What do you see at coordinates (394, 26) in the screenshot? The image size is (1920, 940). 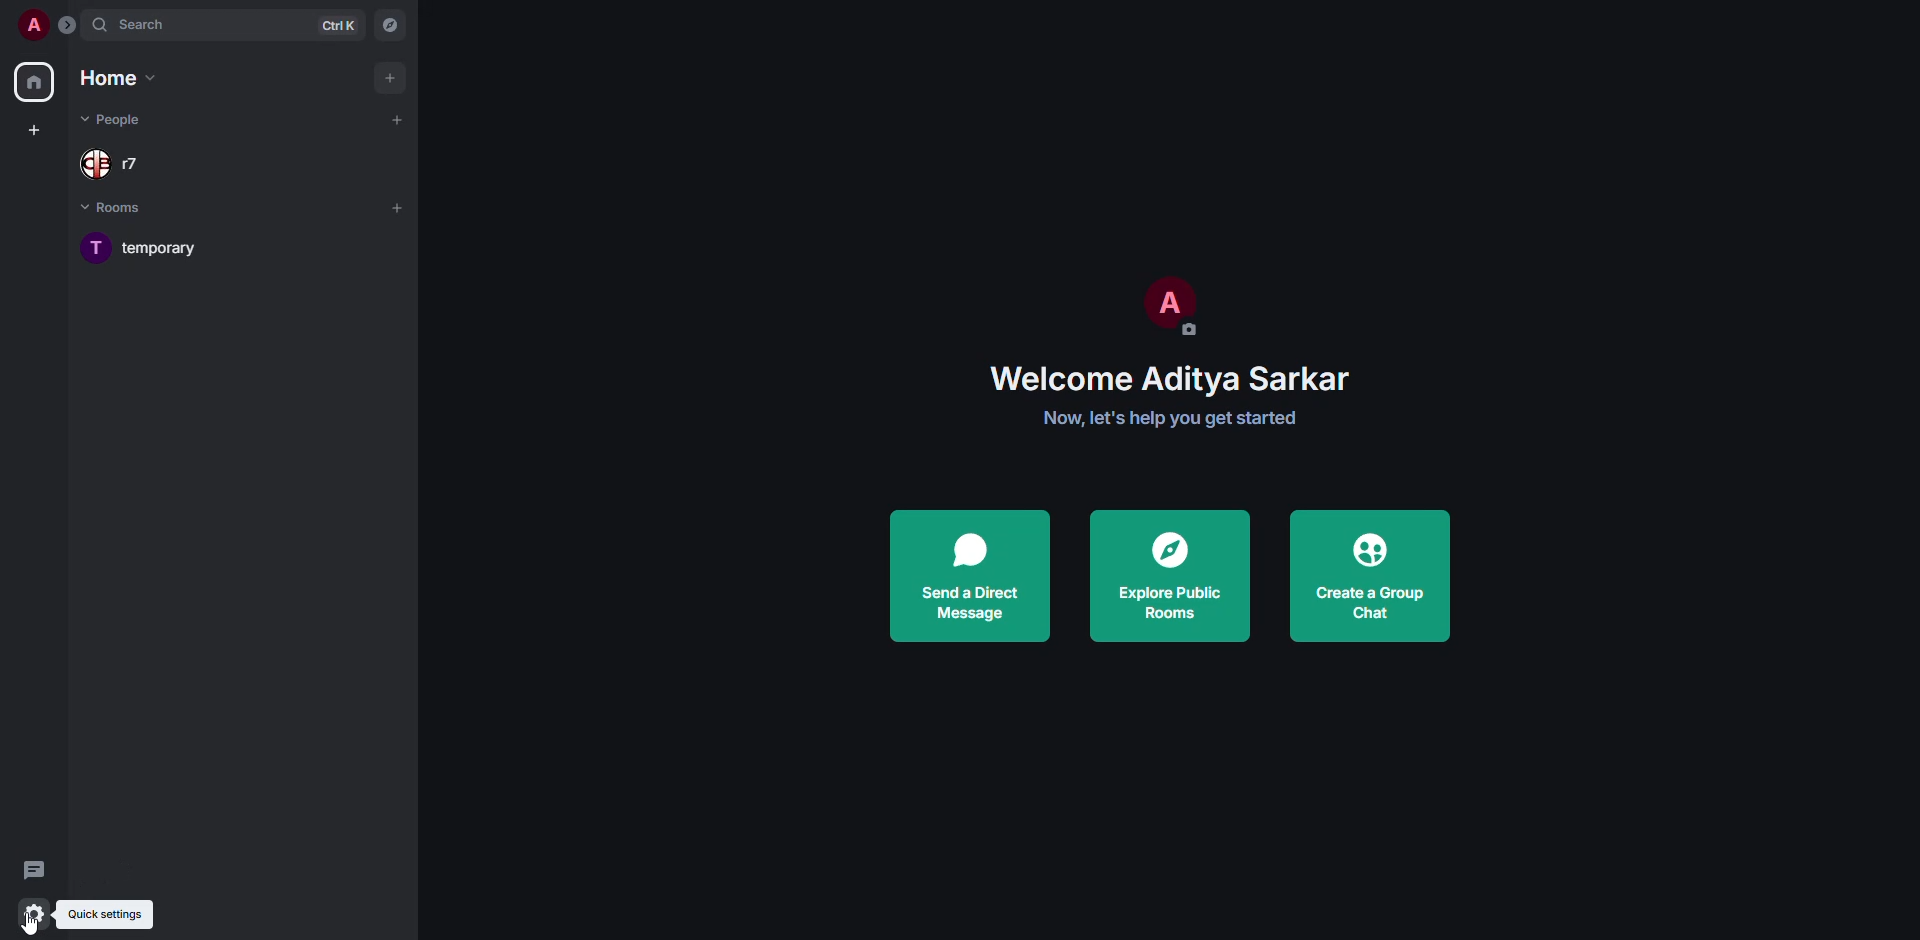 I see `navigator` at bounding box center [394, 26].